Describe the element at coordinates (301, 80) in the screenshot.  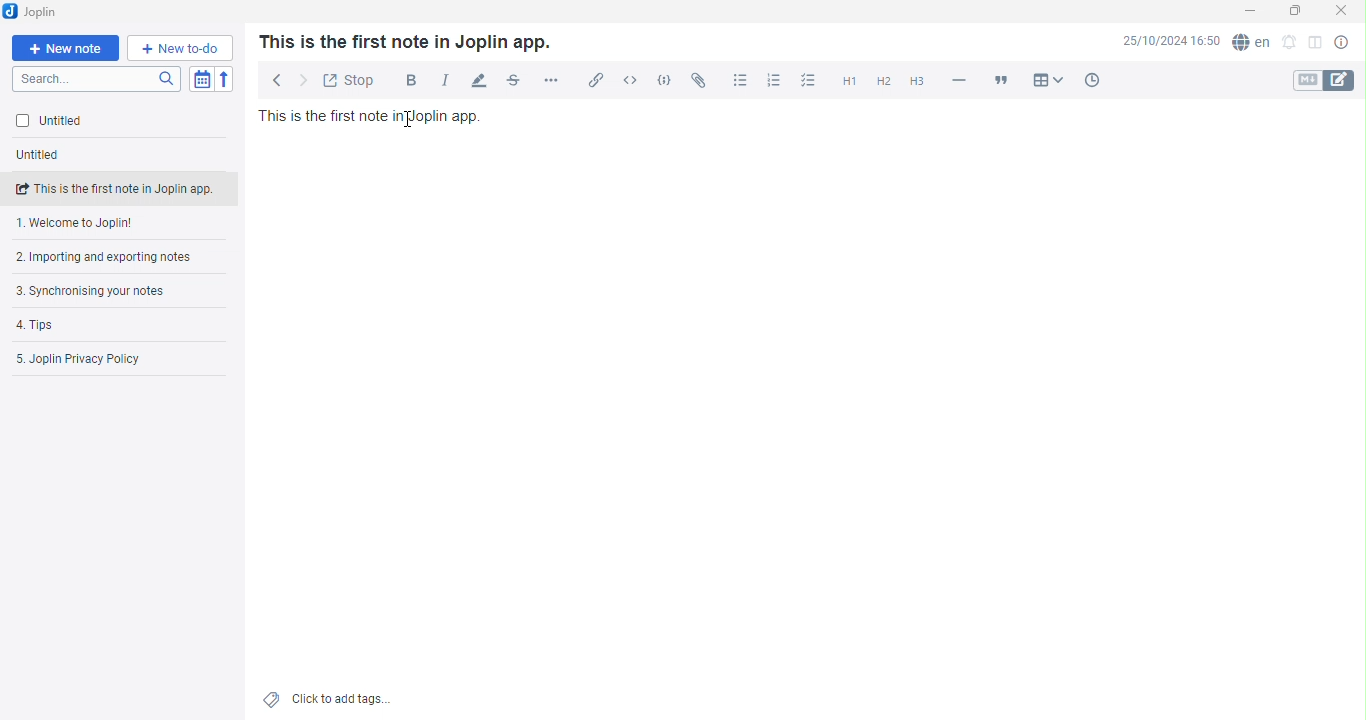
I see `Forward` at that location.